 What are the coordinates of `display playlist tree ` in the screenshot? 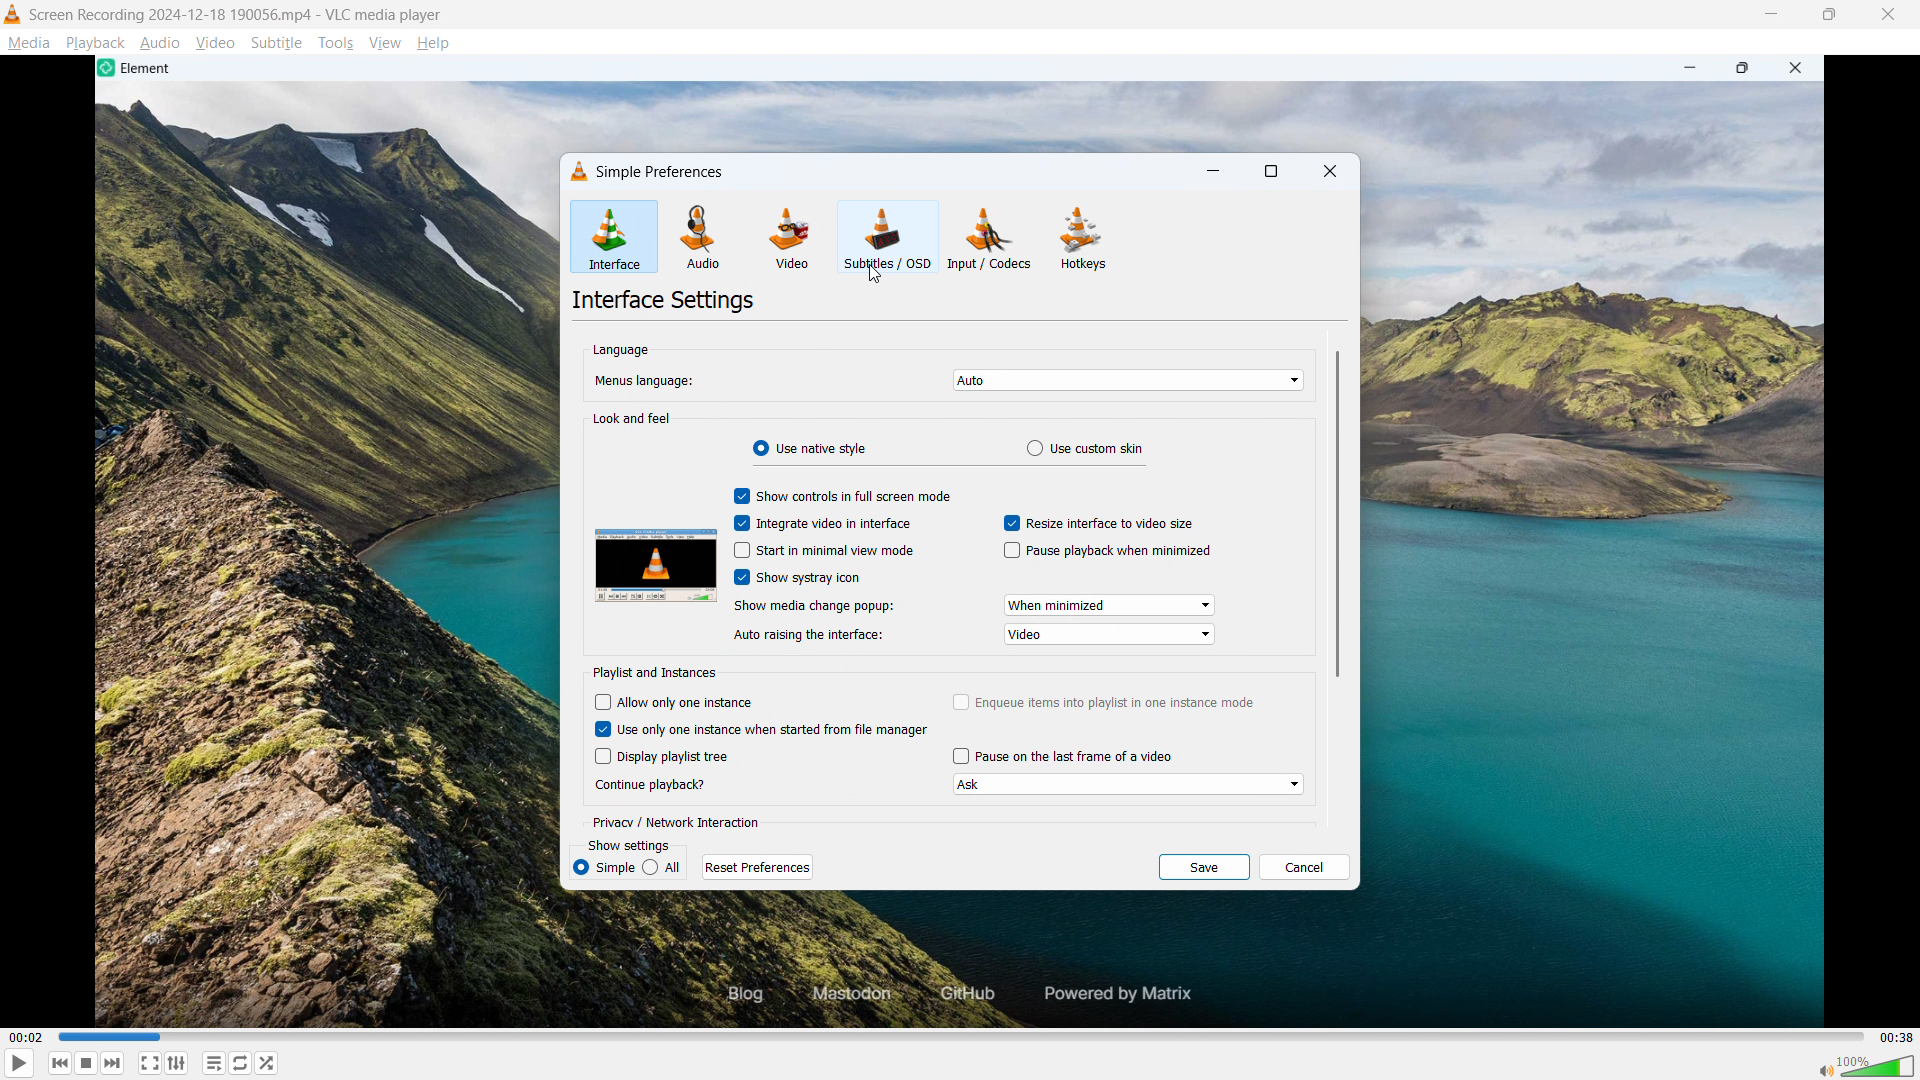 It's located at (677, 757).